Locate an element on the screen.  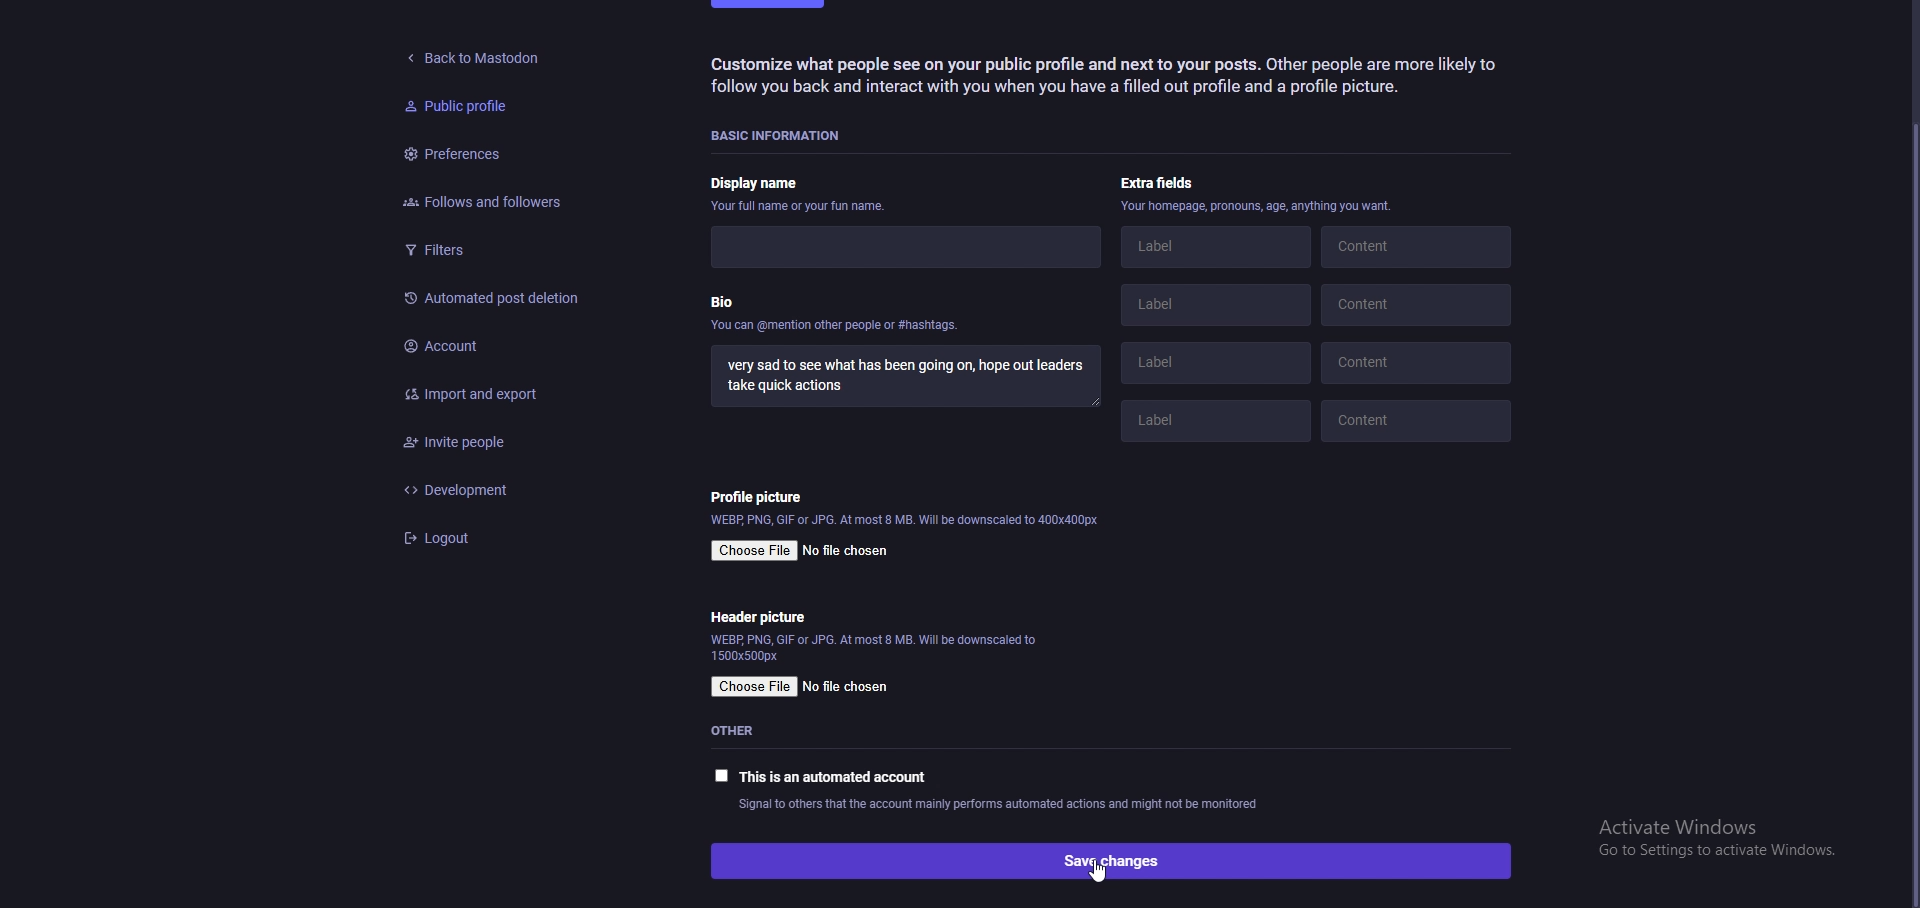
label is located at coordinates (1215, 308).